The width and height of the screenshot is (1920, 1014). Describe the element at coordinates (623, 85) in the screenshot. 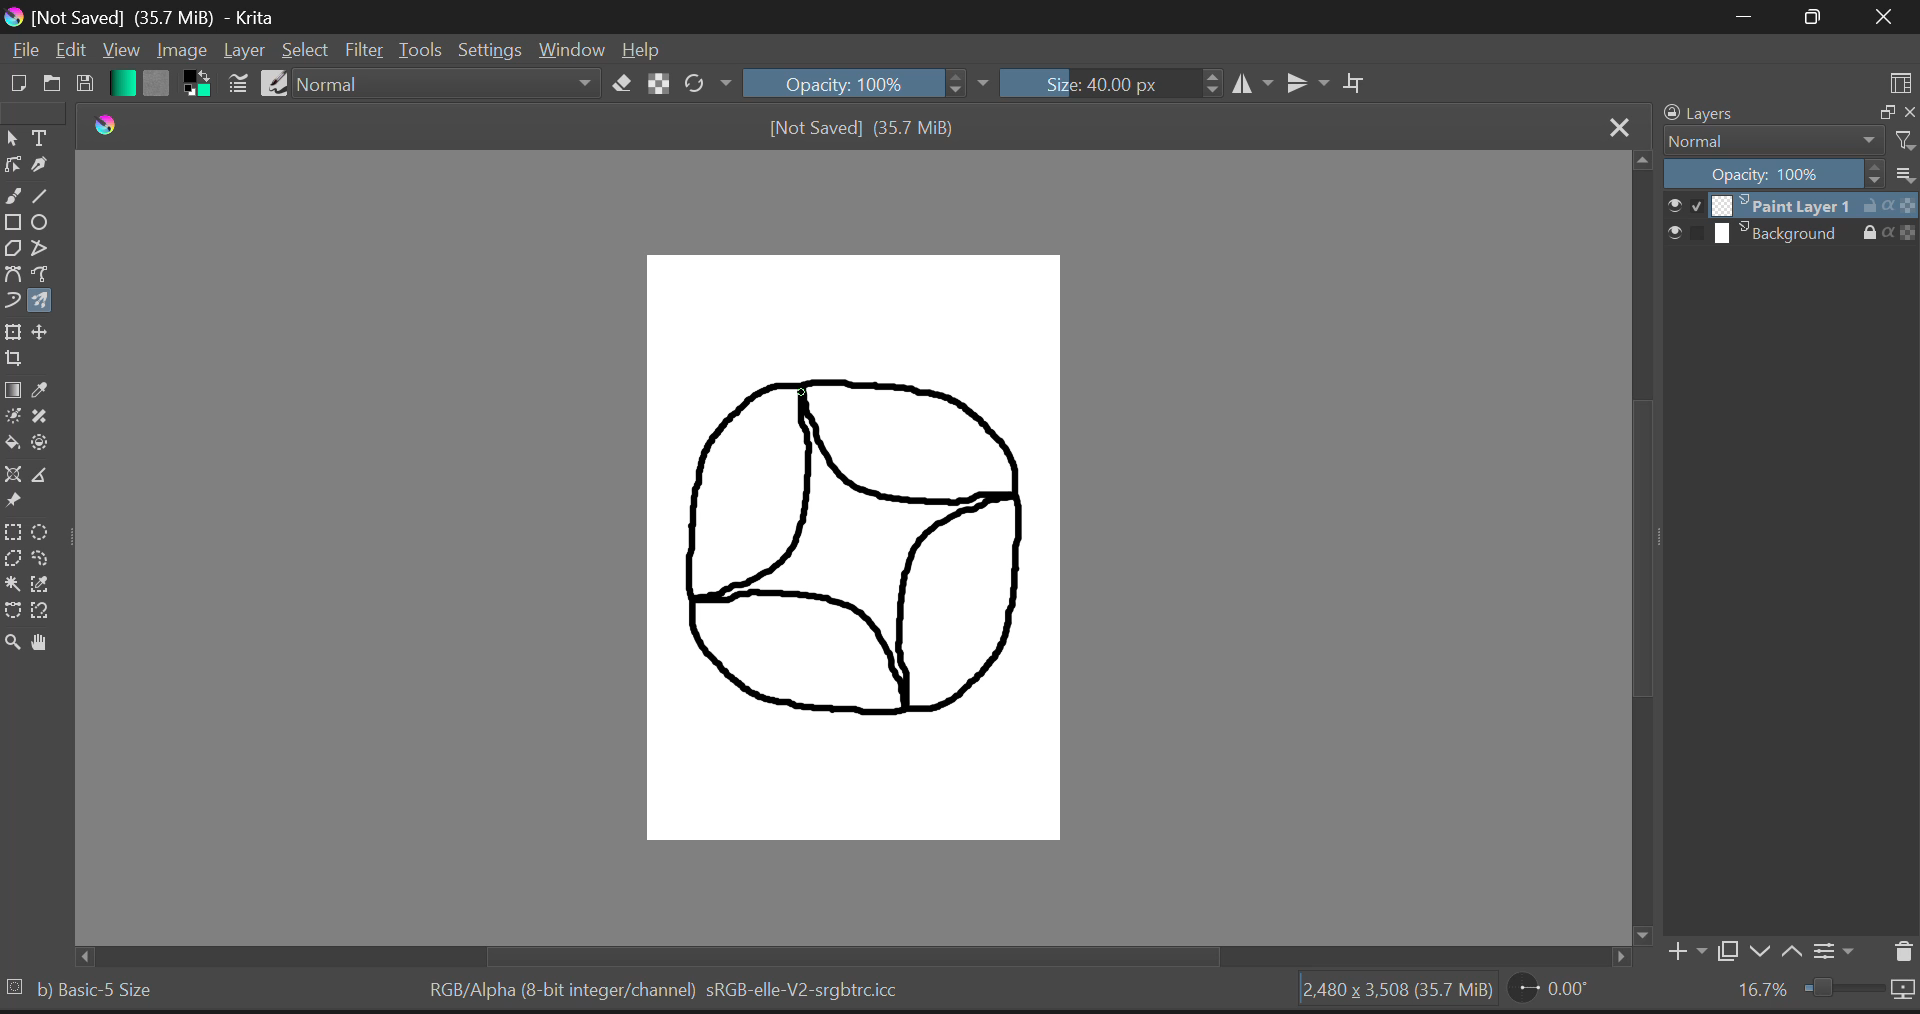

I see `Erase` at that location.